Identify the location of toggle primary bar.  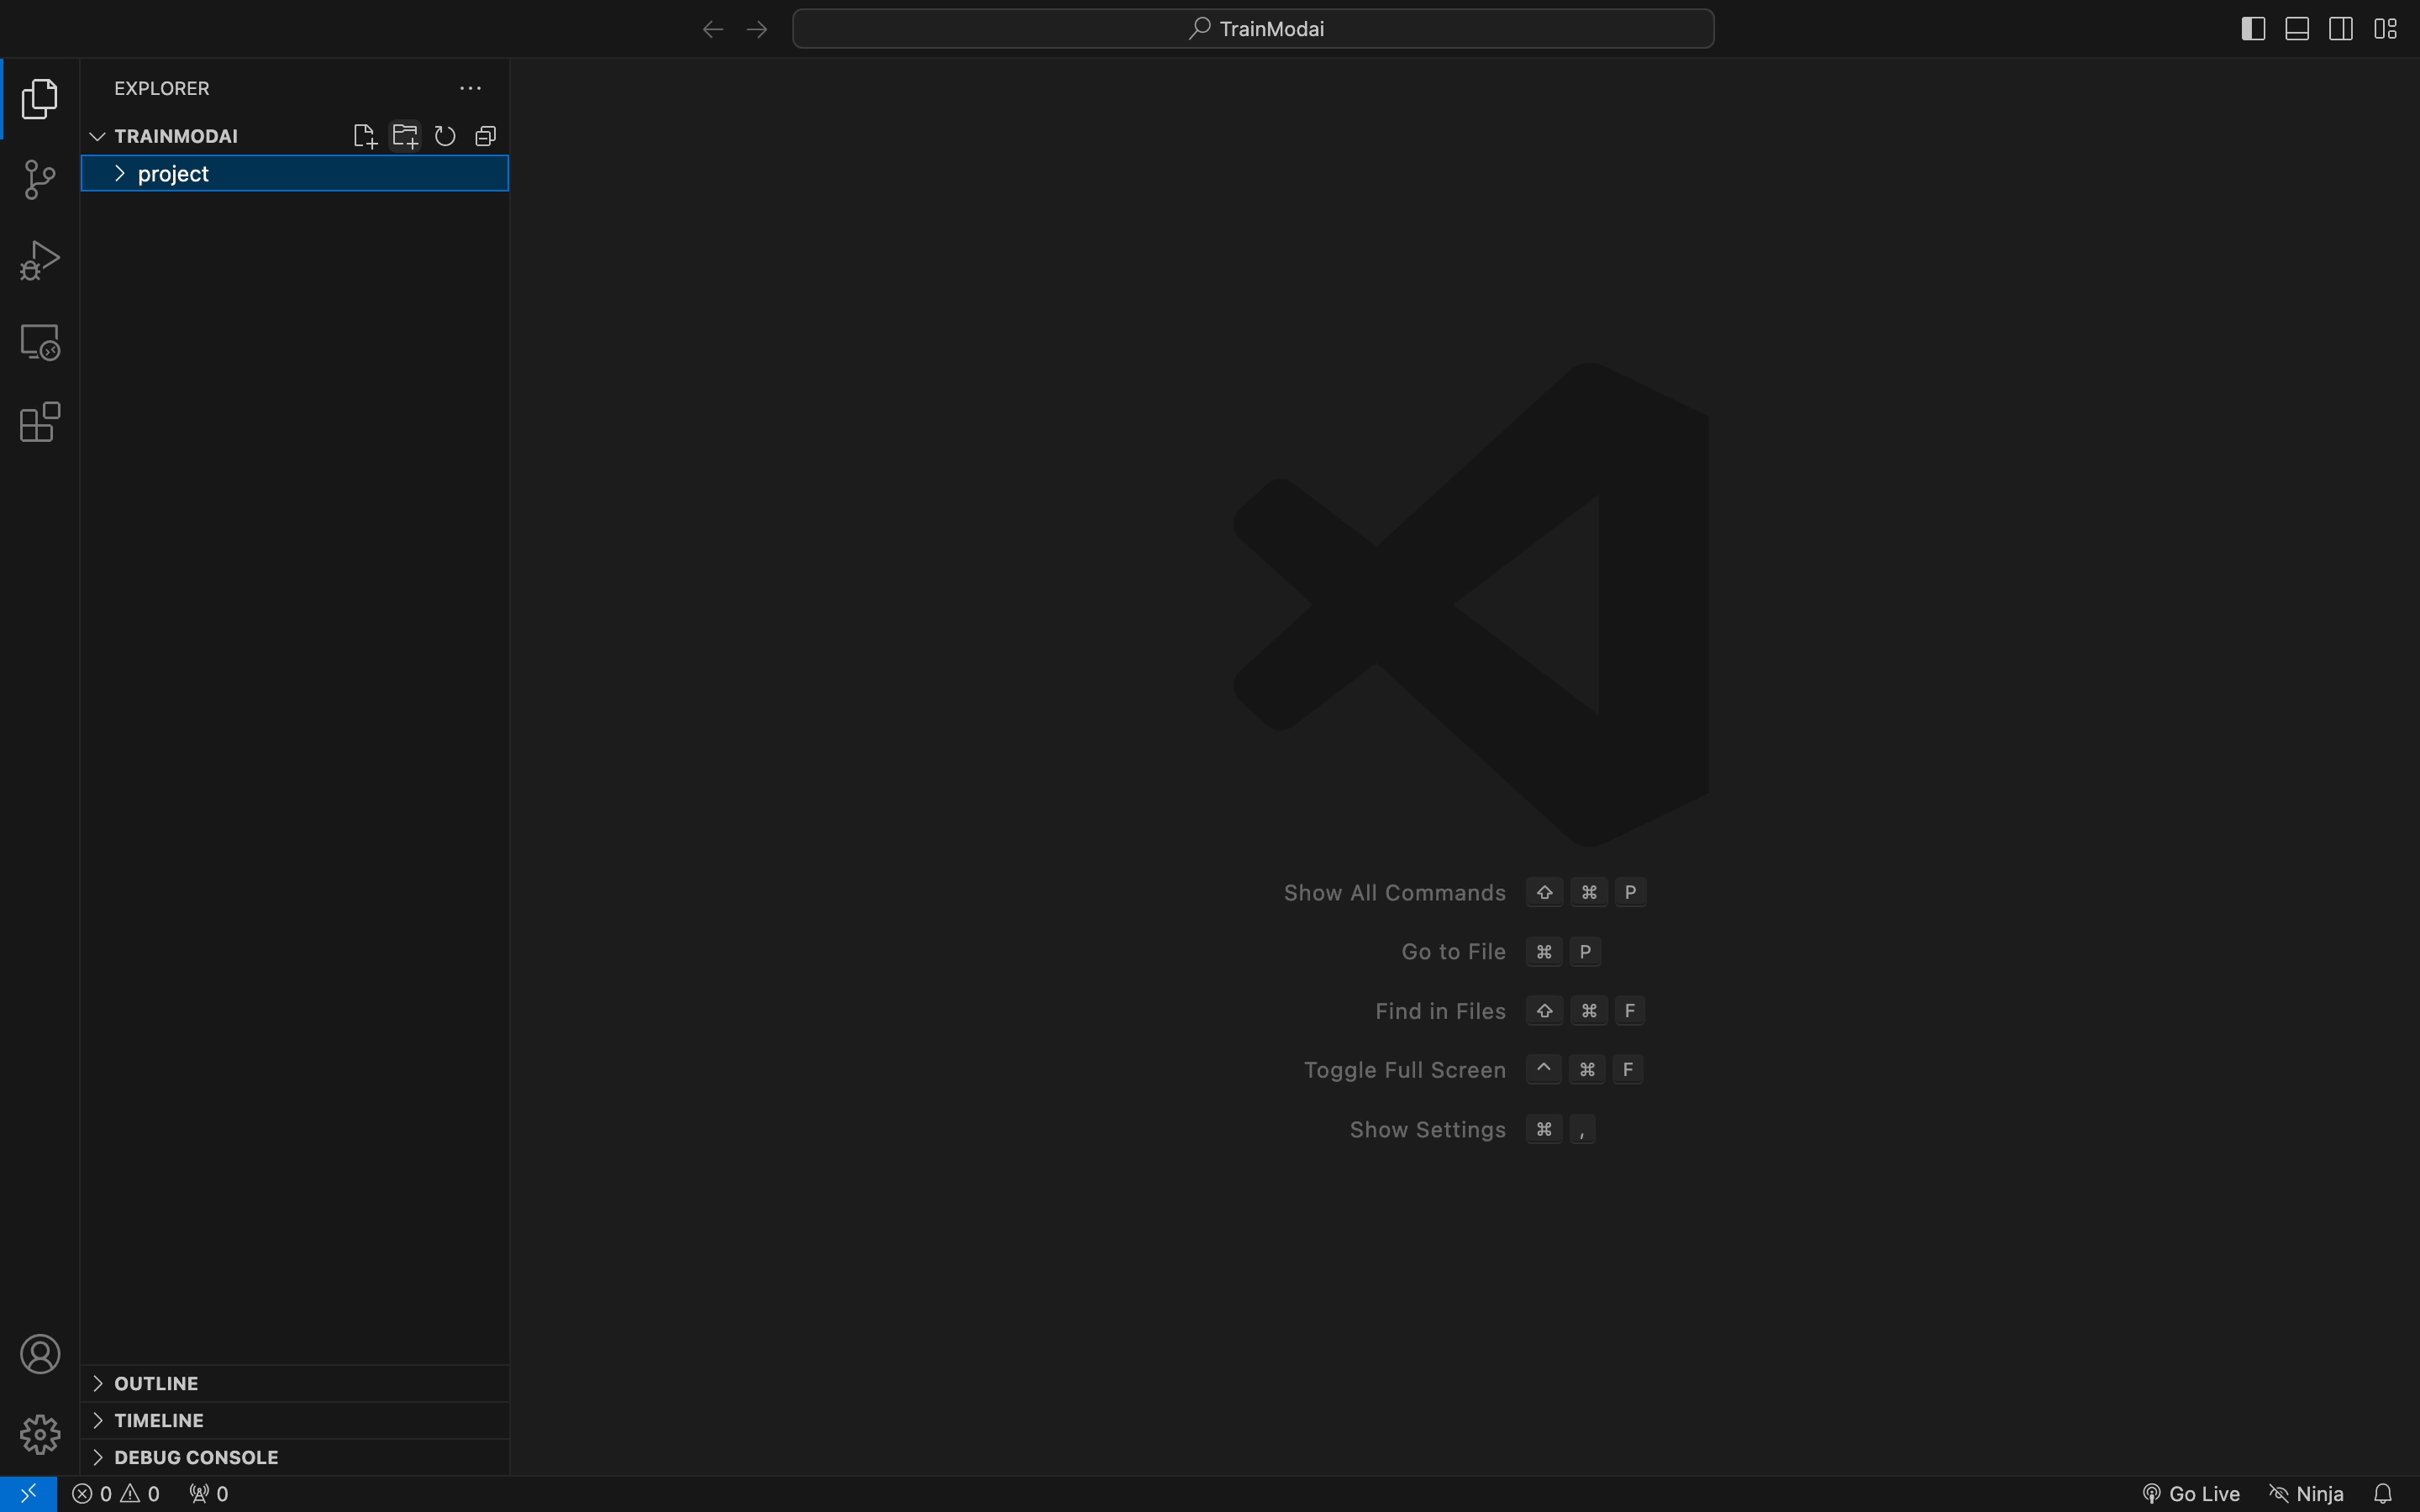
(2295, 30).